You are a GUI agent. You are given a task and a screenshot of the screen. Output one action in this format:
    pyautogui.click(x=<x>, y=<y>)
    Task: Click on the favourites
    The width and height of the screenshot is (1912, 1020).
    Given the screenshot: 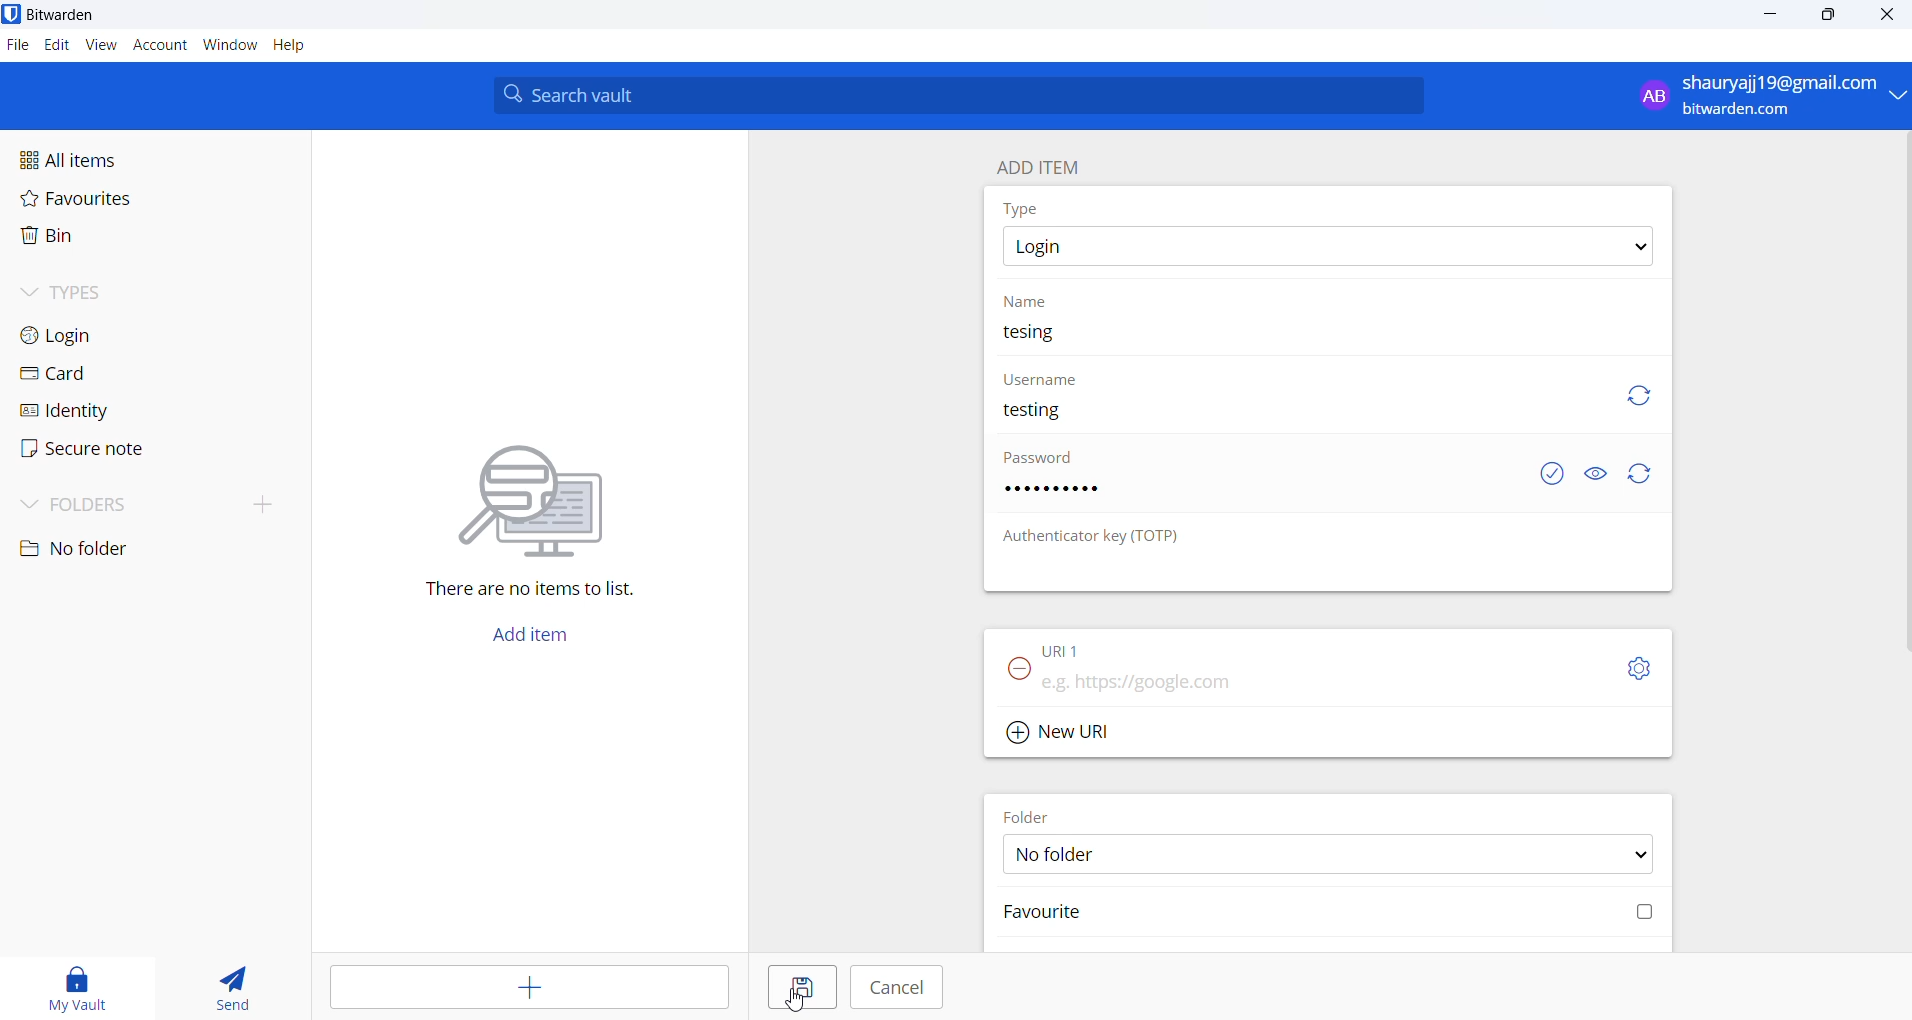 What is the action you would take?
    pyautogui.click(x=111, y=205)
    